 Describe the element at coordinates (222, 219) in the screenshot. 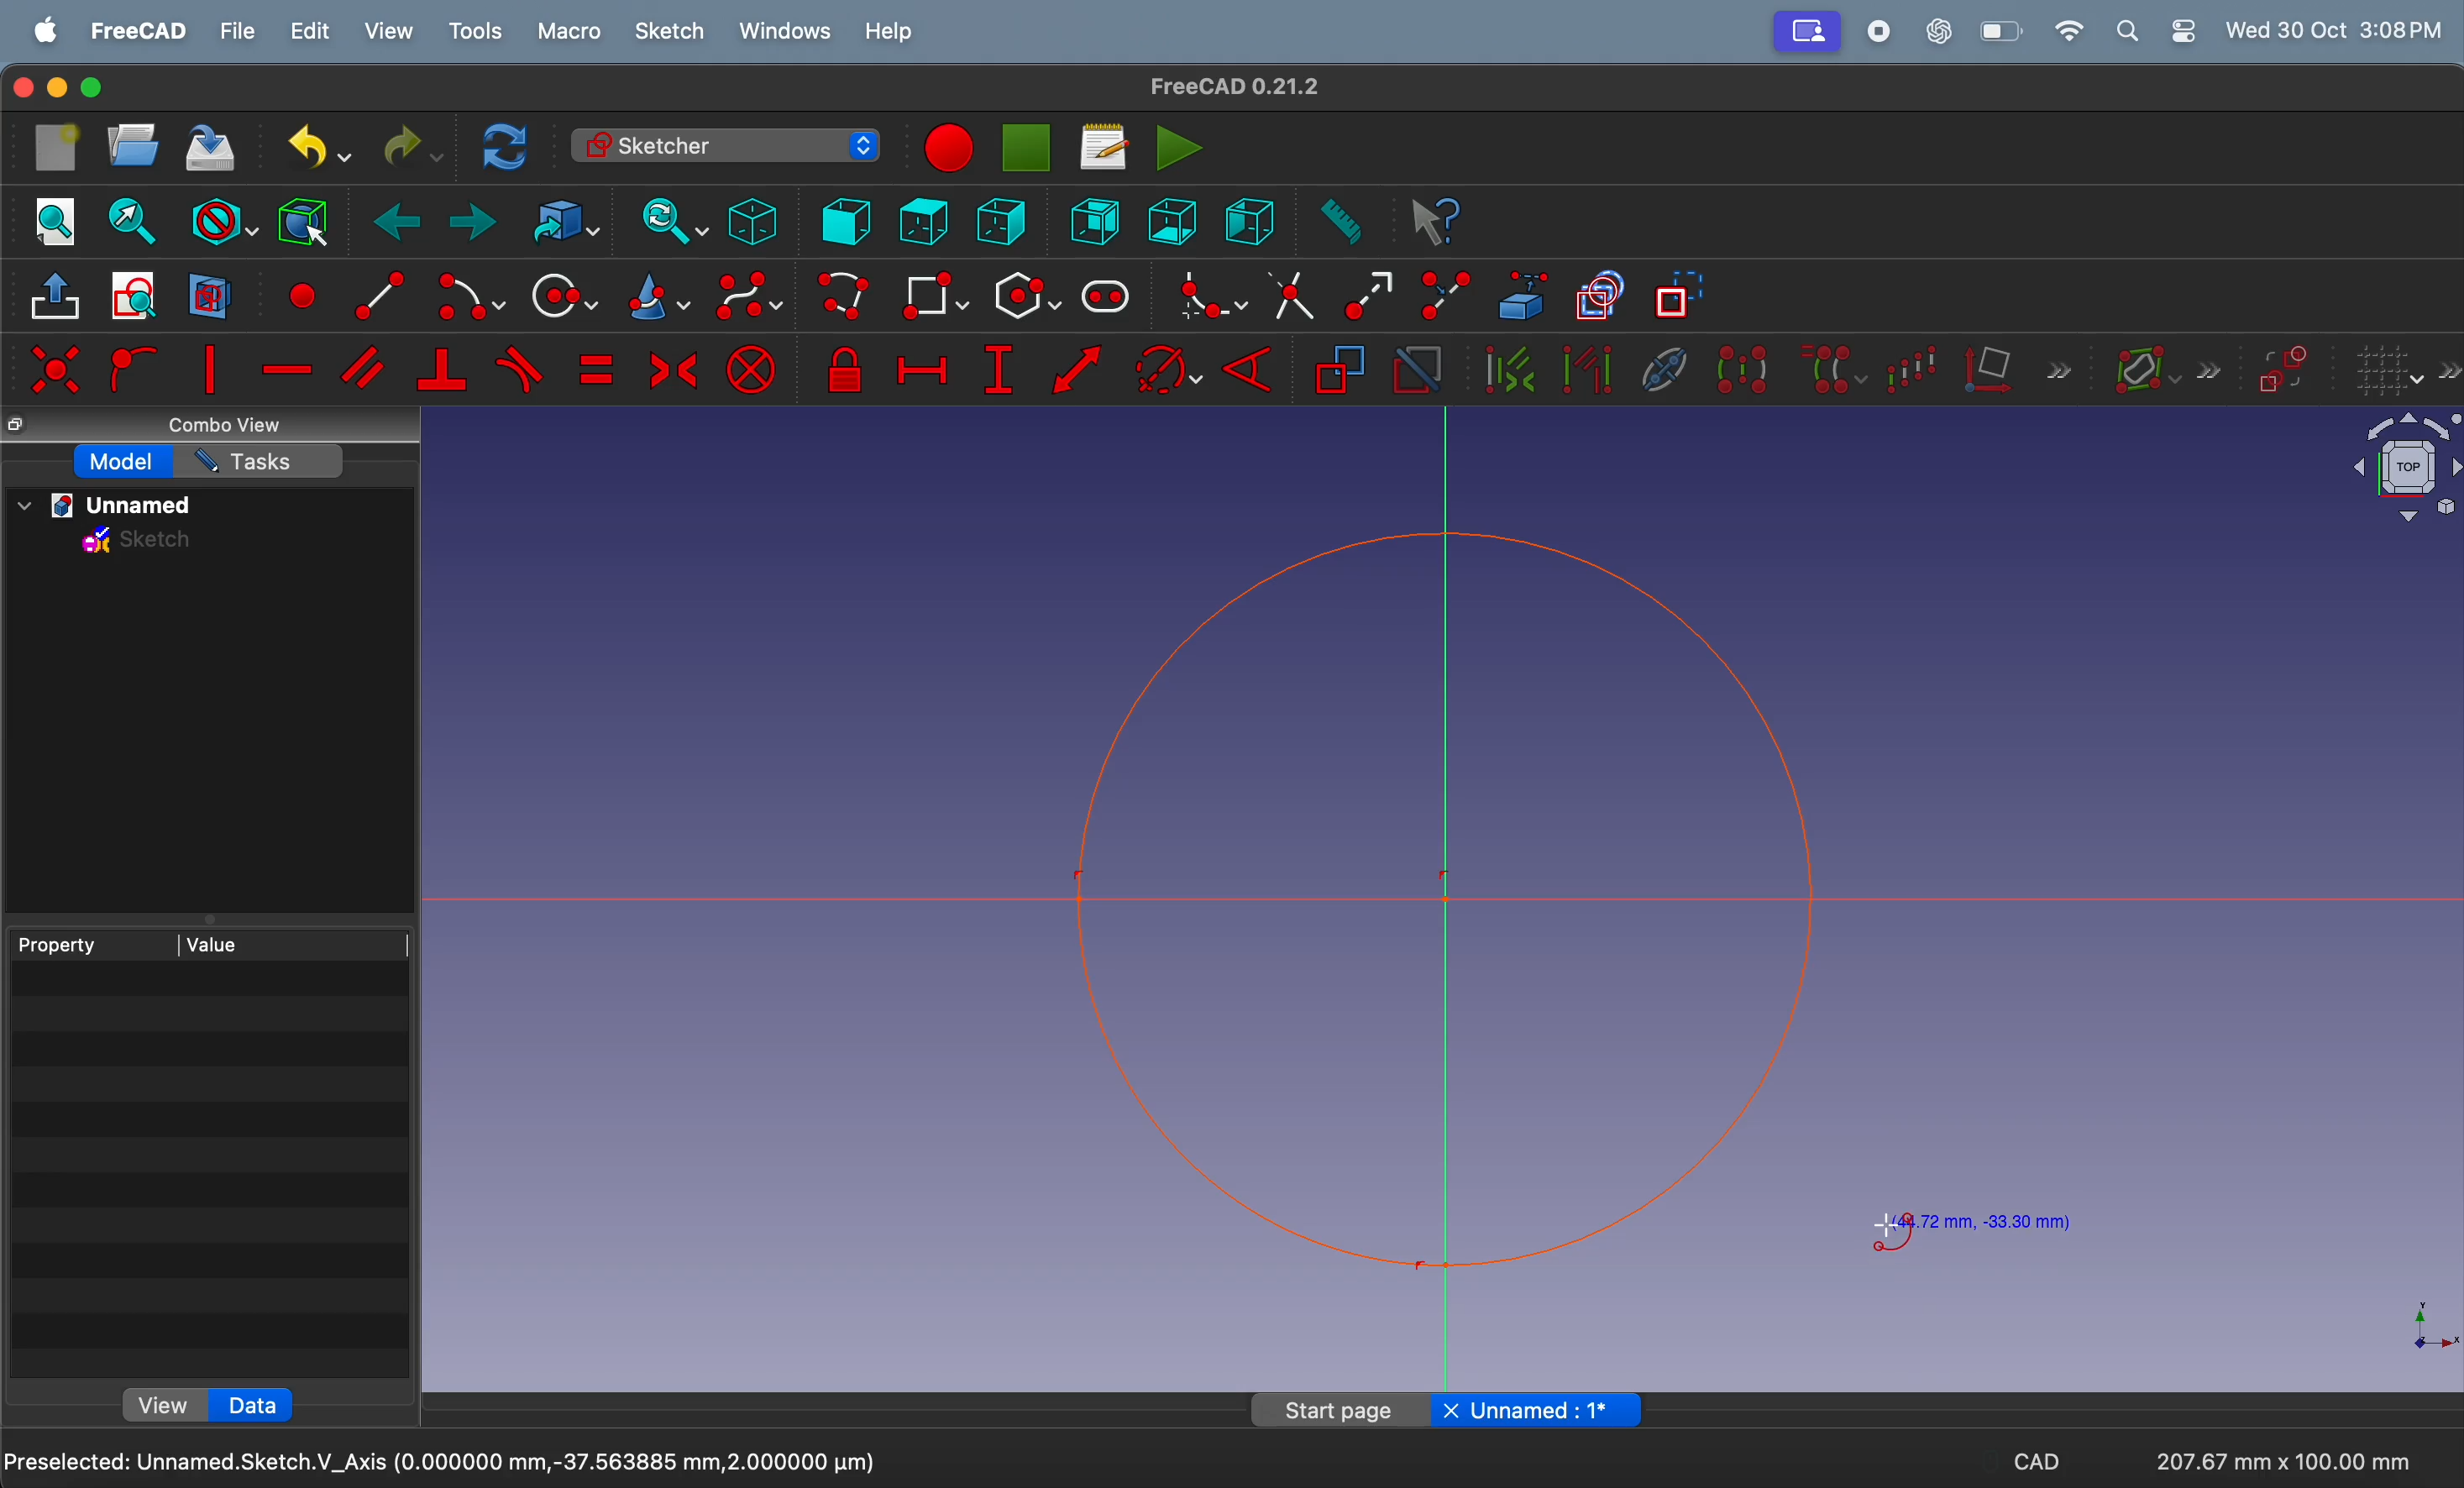

I see `draw styles` at that location.